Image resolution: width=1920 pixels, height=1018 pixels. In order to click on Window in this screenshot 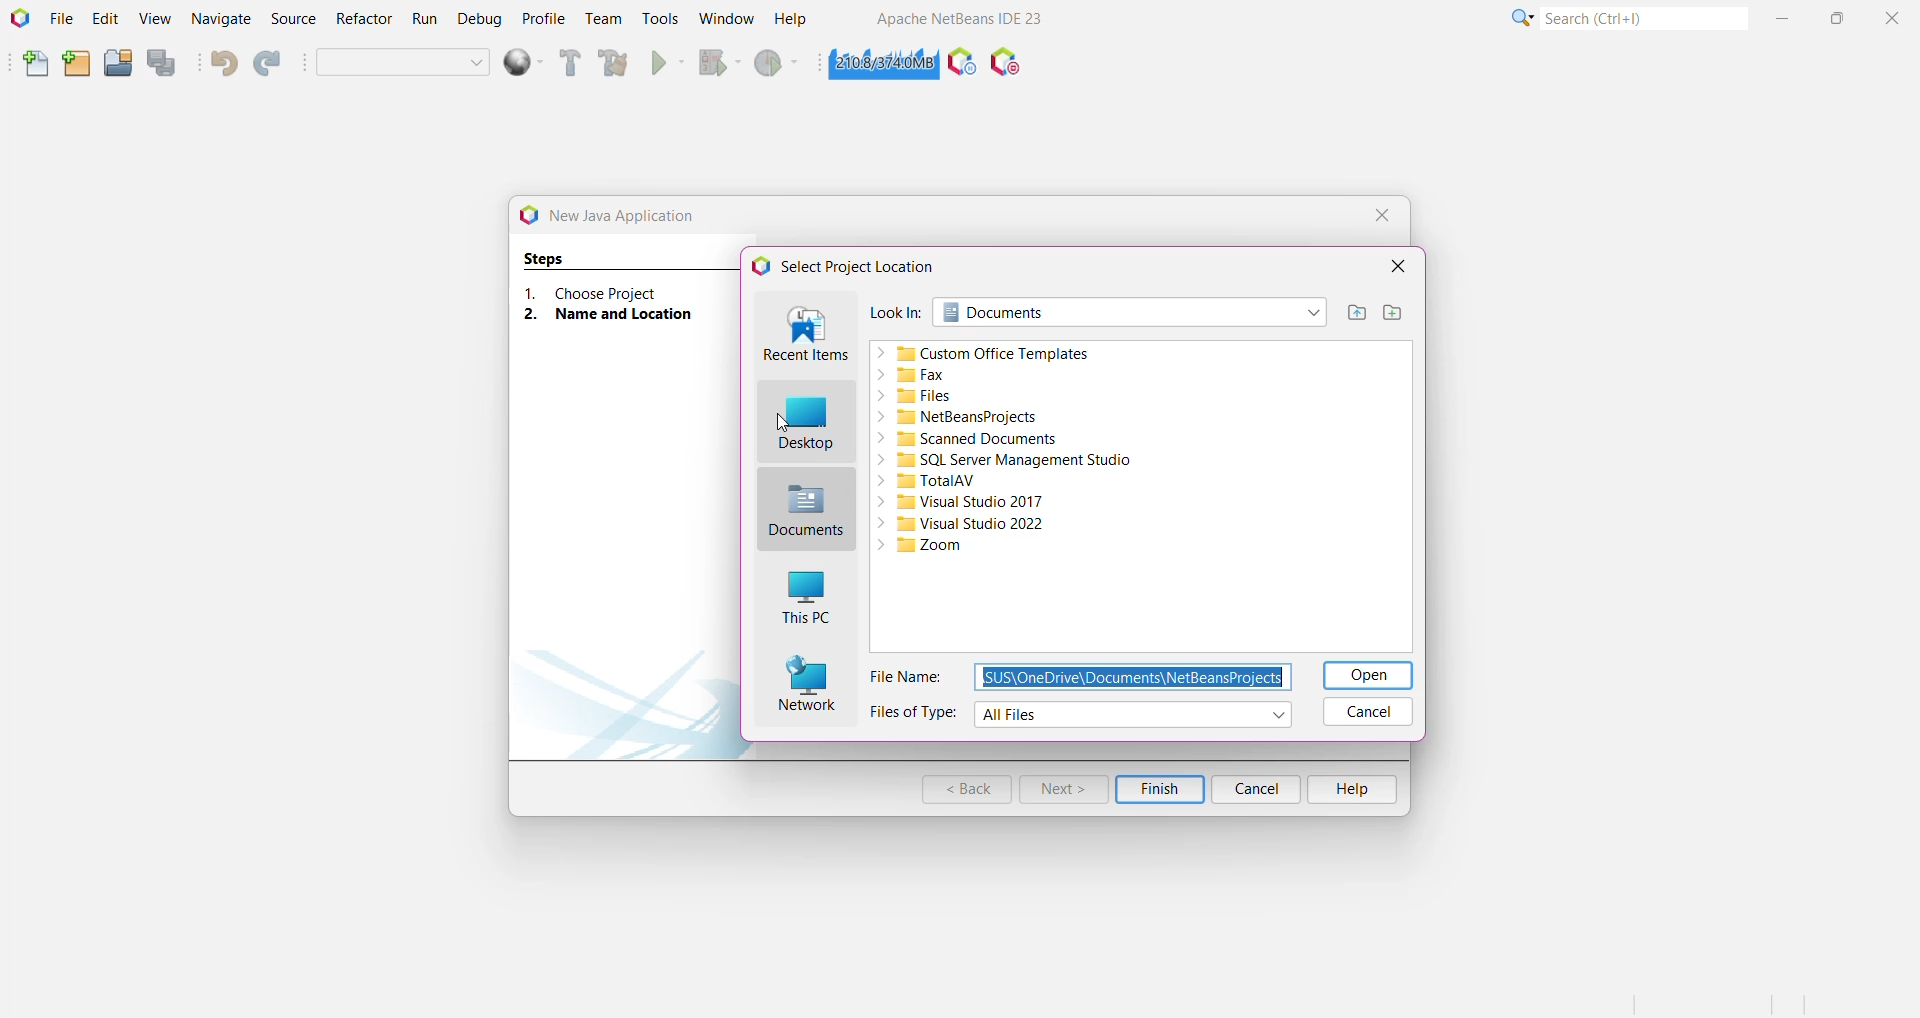, I will do `click(723, 20)`.